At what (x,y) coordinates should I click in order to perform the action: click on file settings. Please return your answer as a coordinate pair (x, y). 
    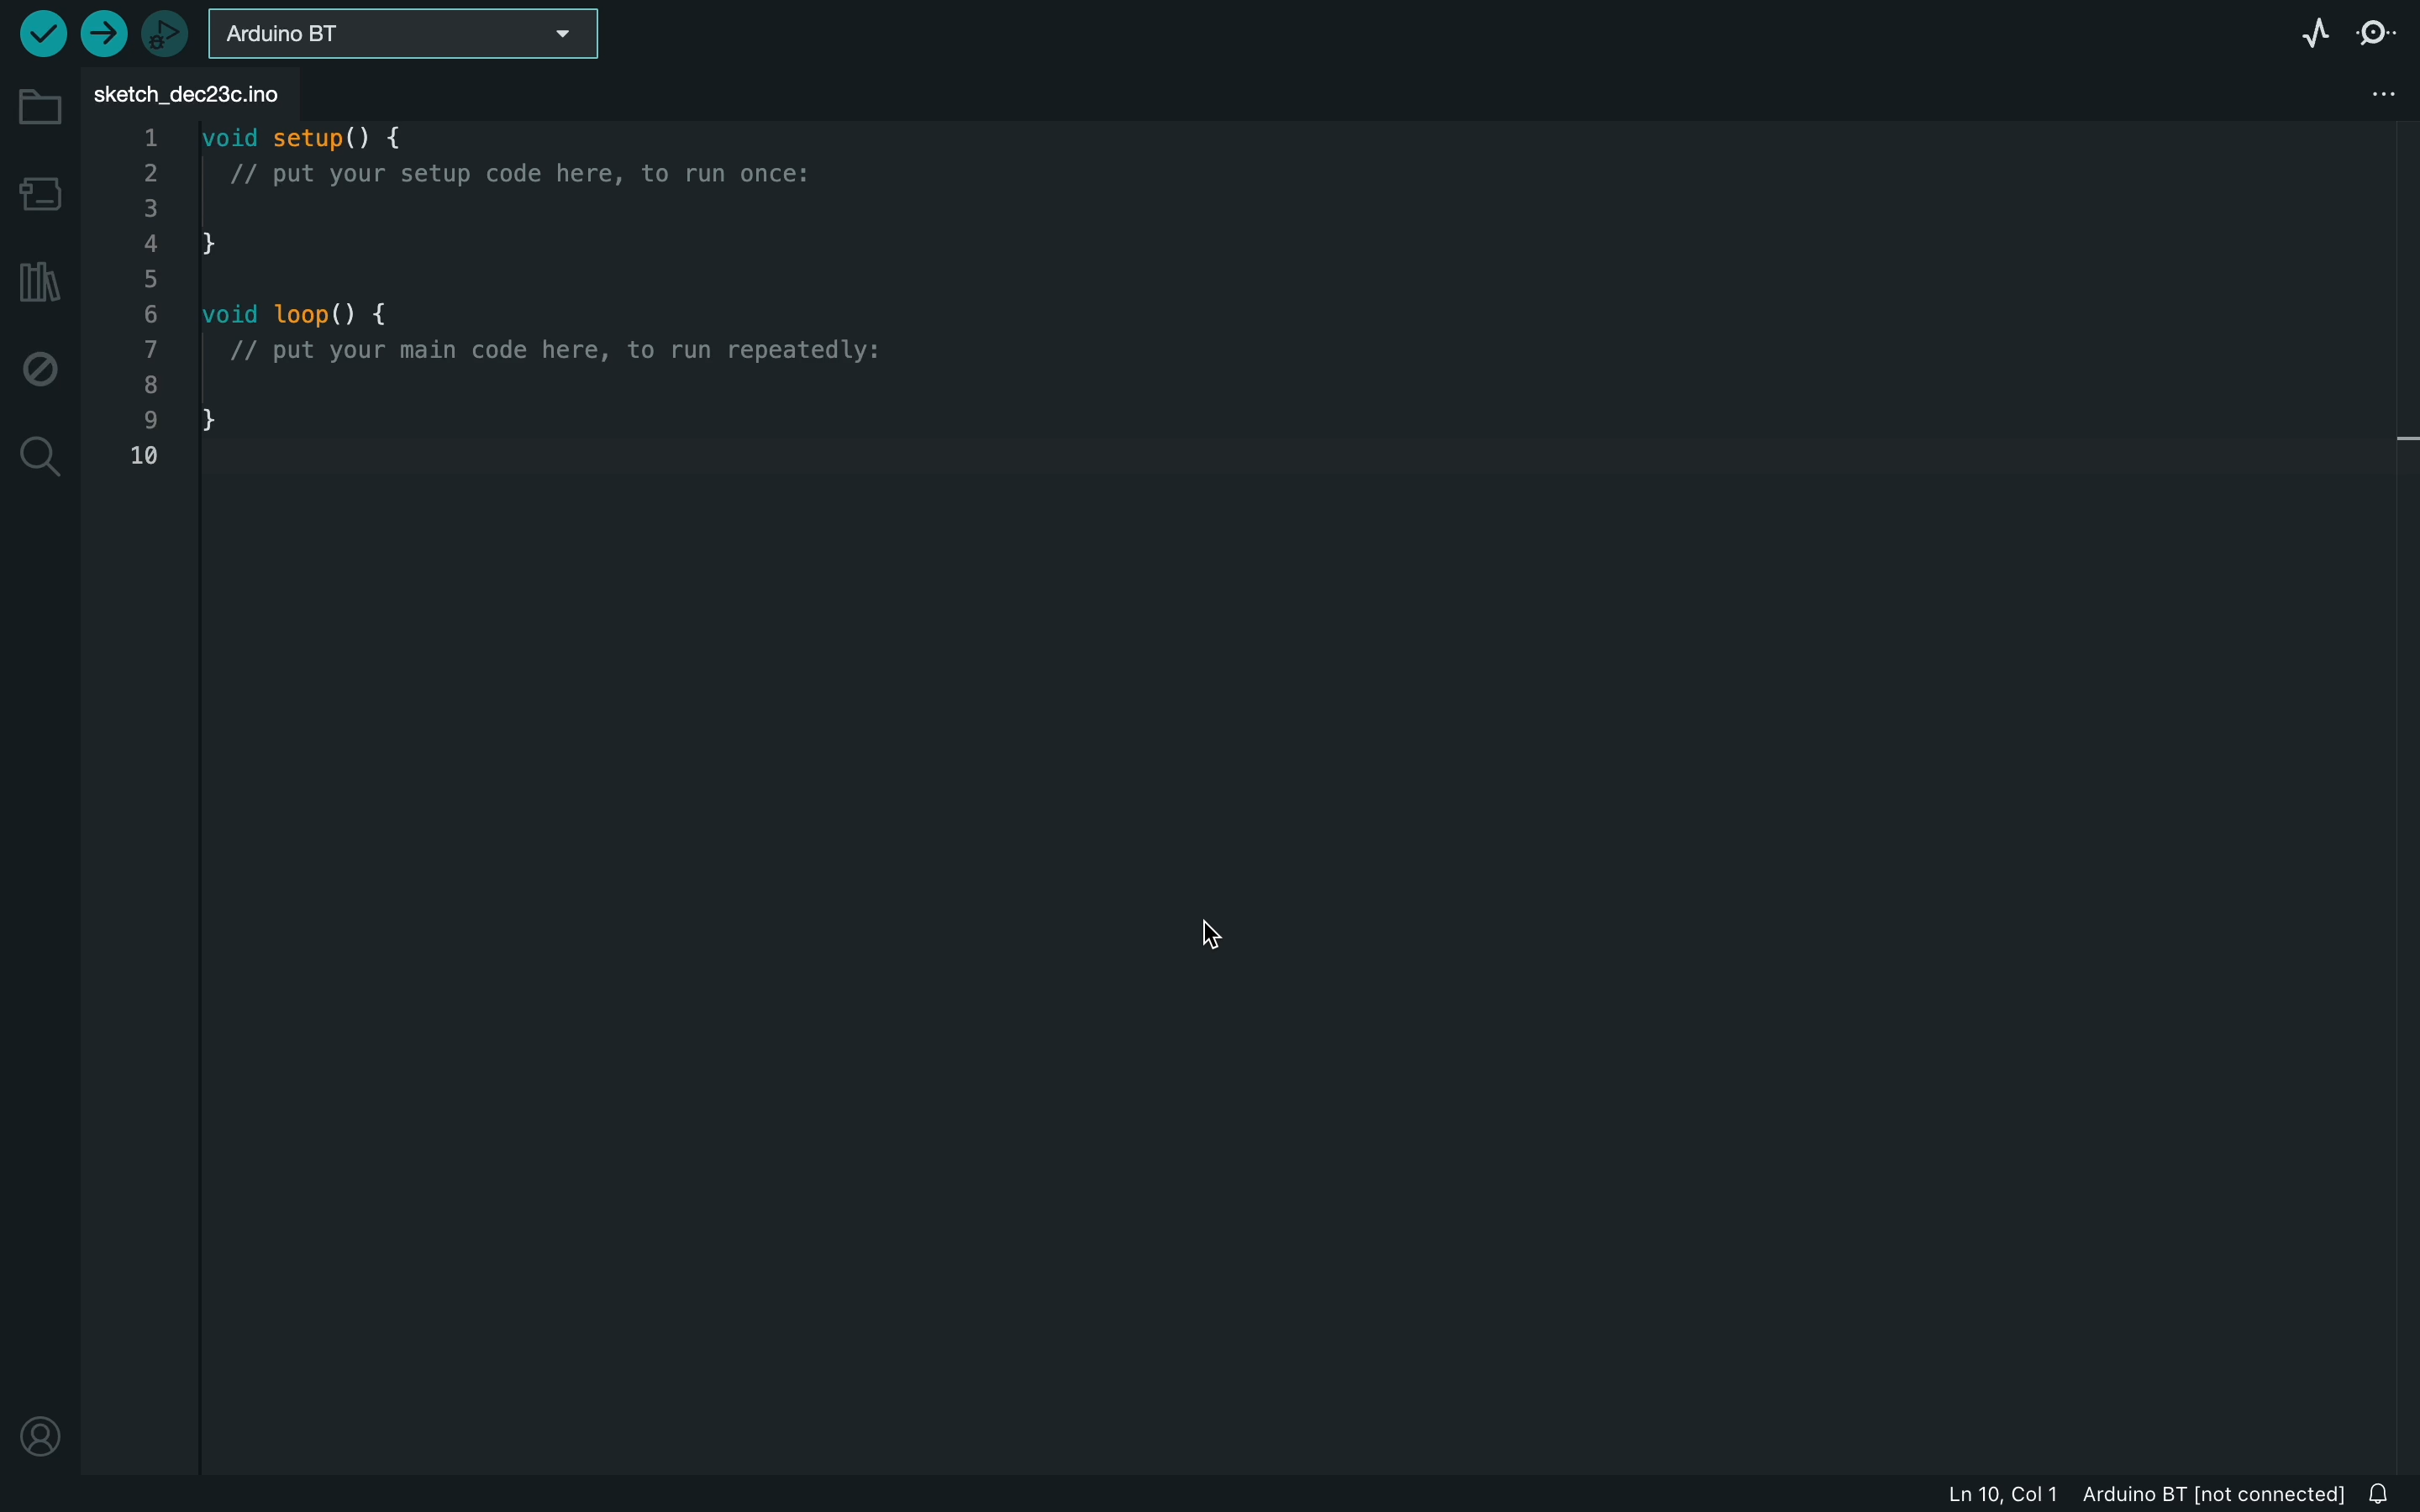
    Looking at the image, I should click on (2374, 93).